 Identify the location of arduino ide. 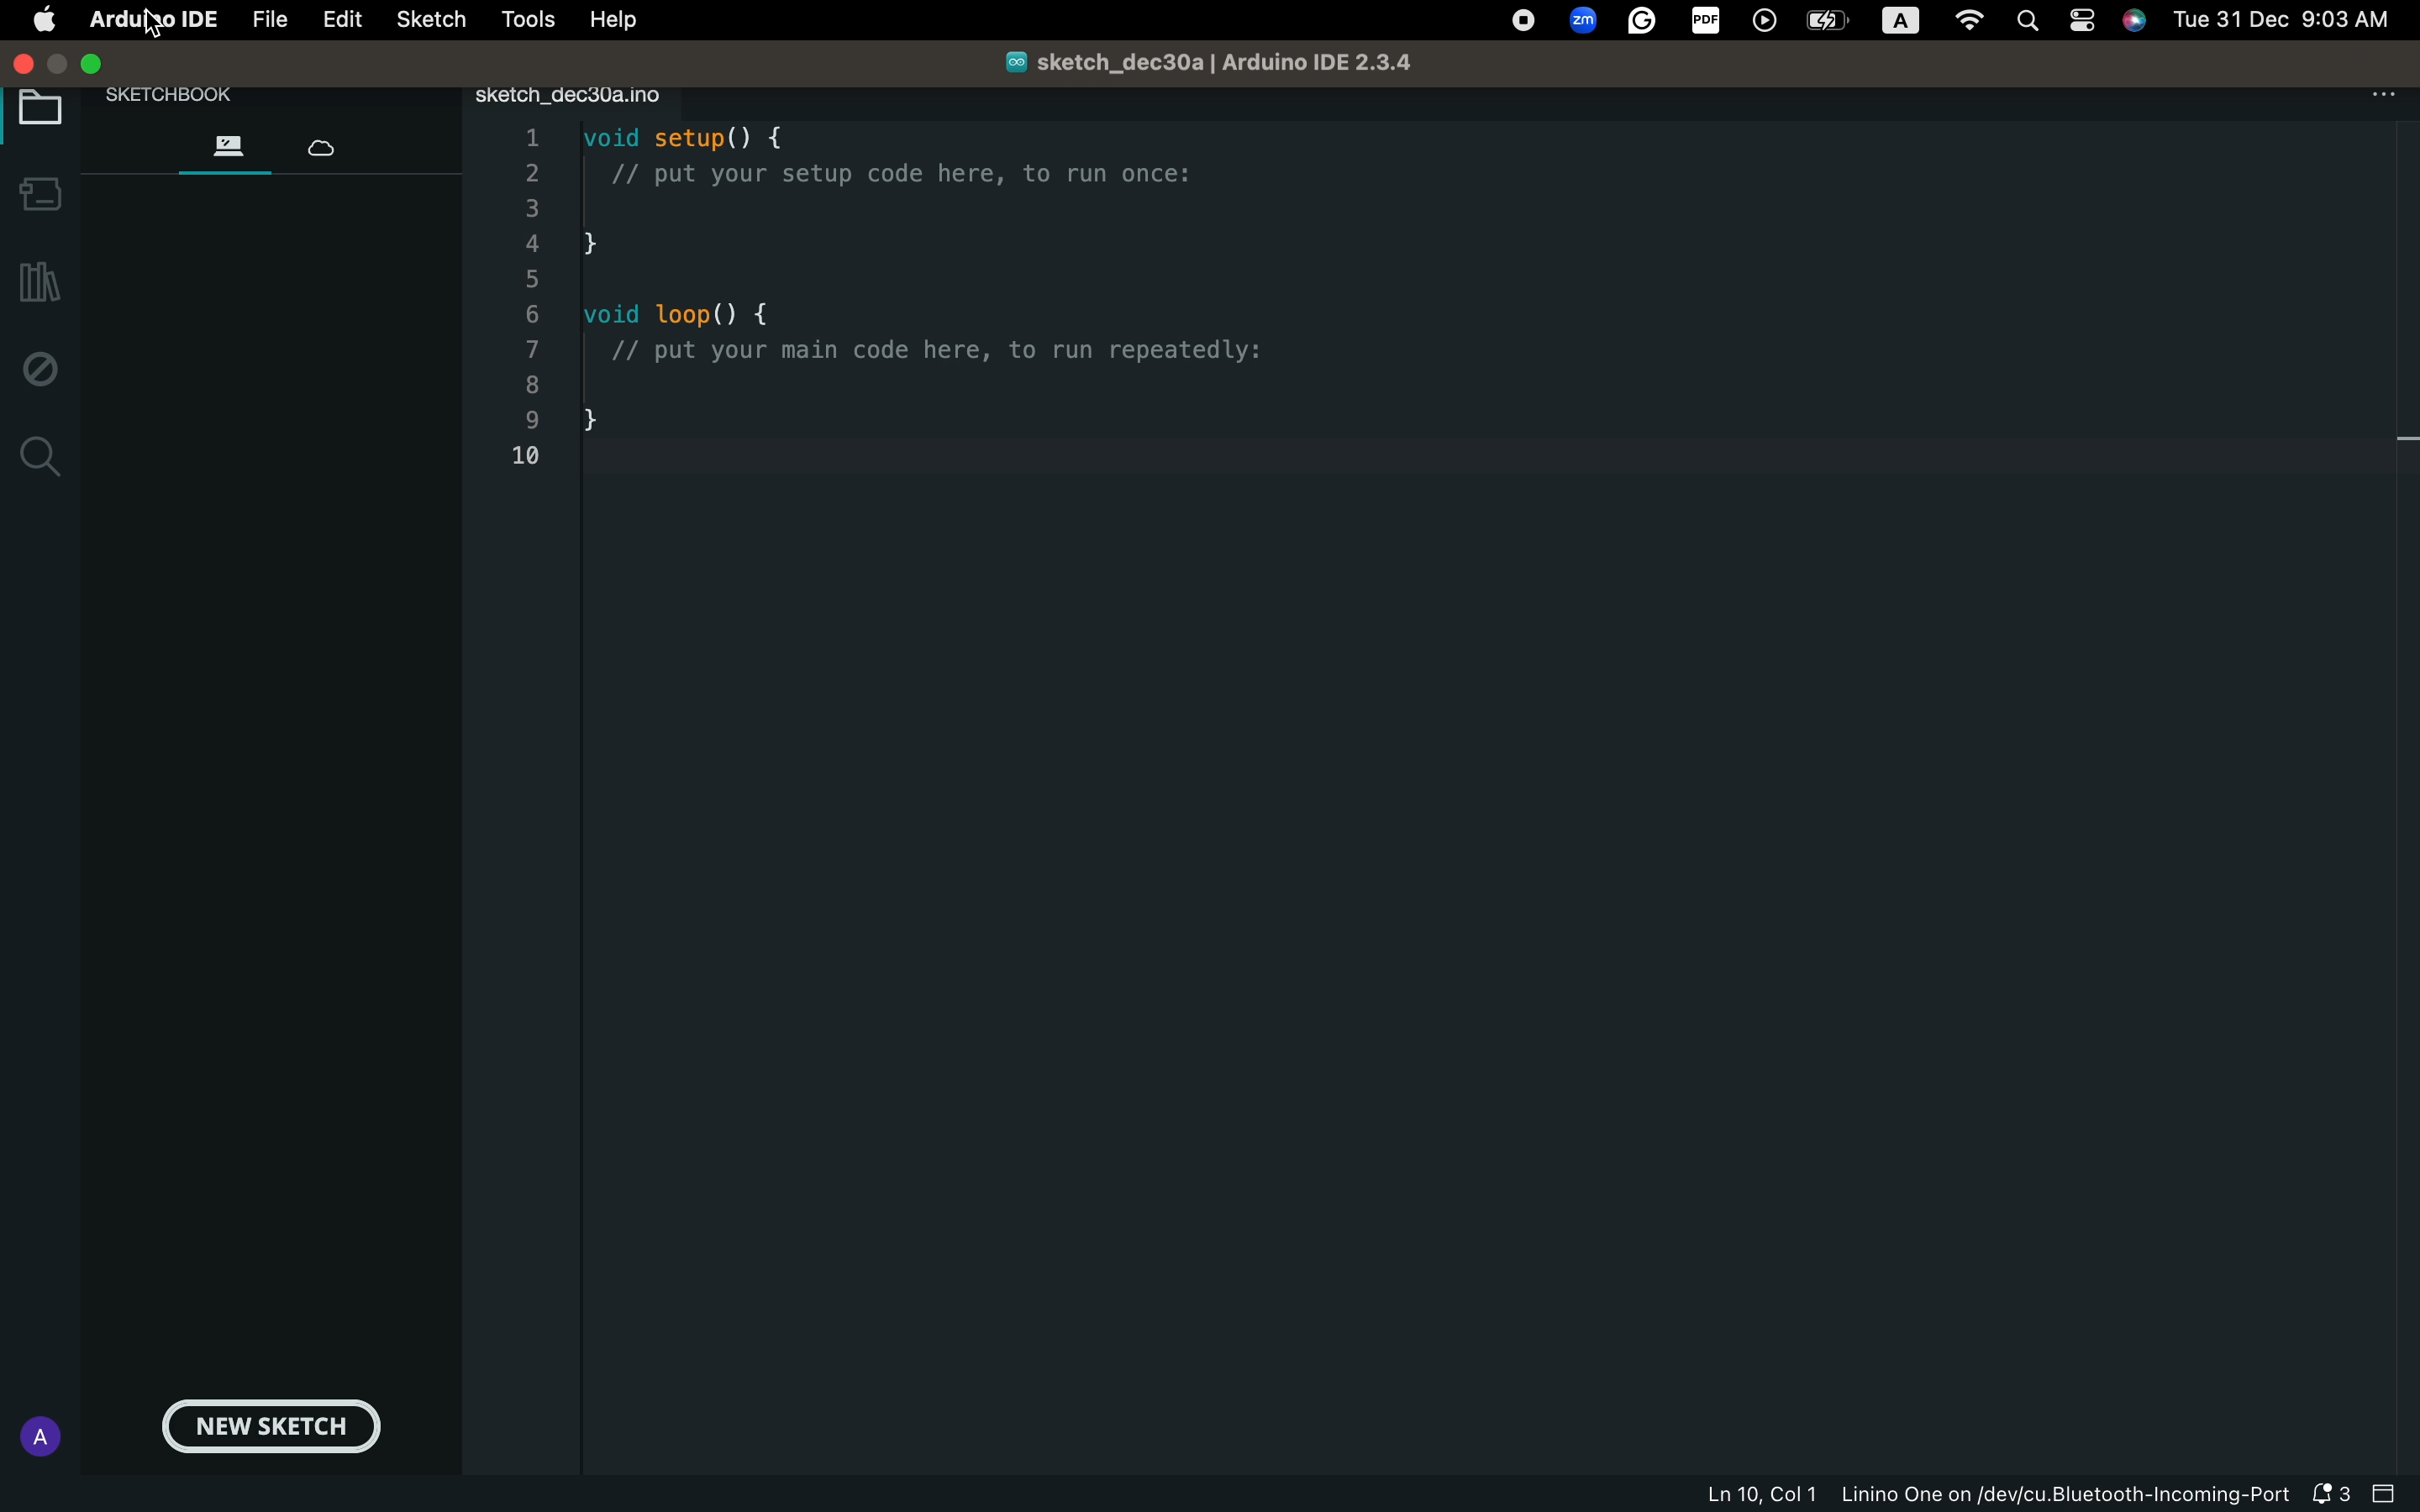
(143, 23).